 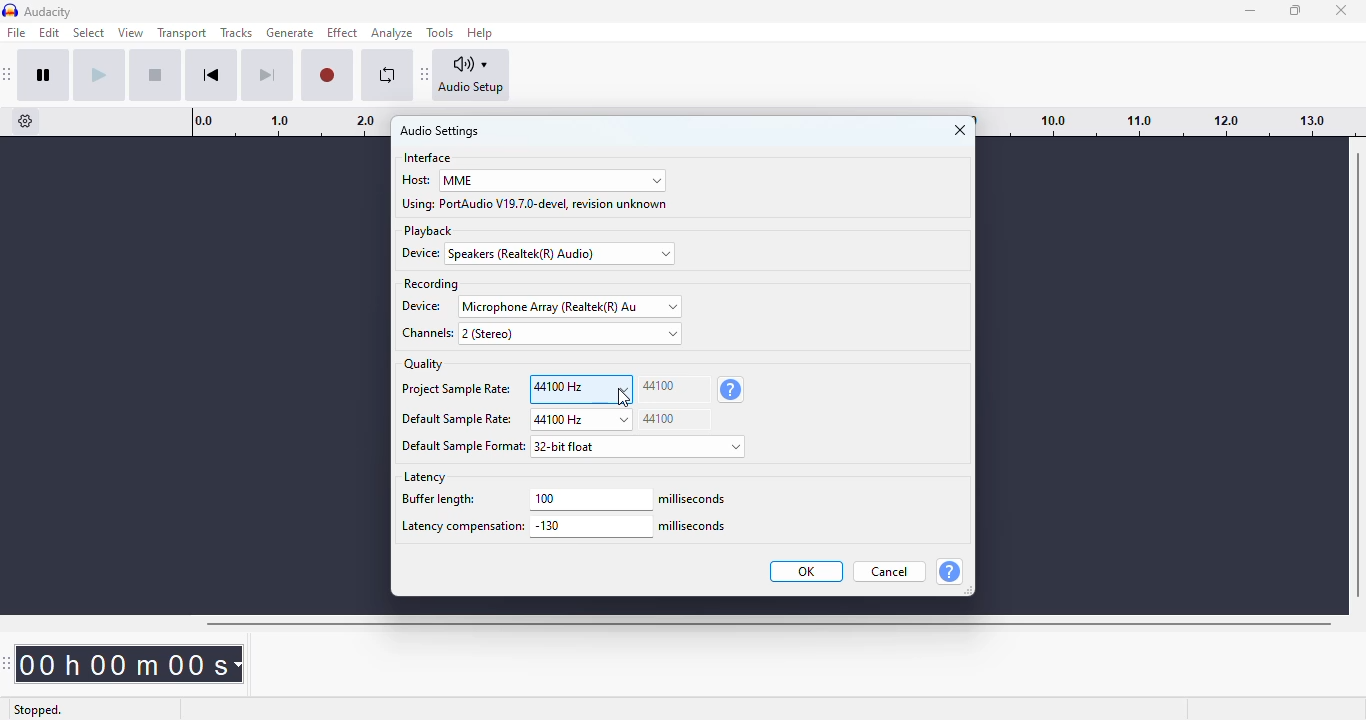 What do you see at coordinates (591, 499) in the screenshot?
I see `edit buffer length` at bounding box center [591, 499].